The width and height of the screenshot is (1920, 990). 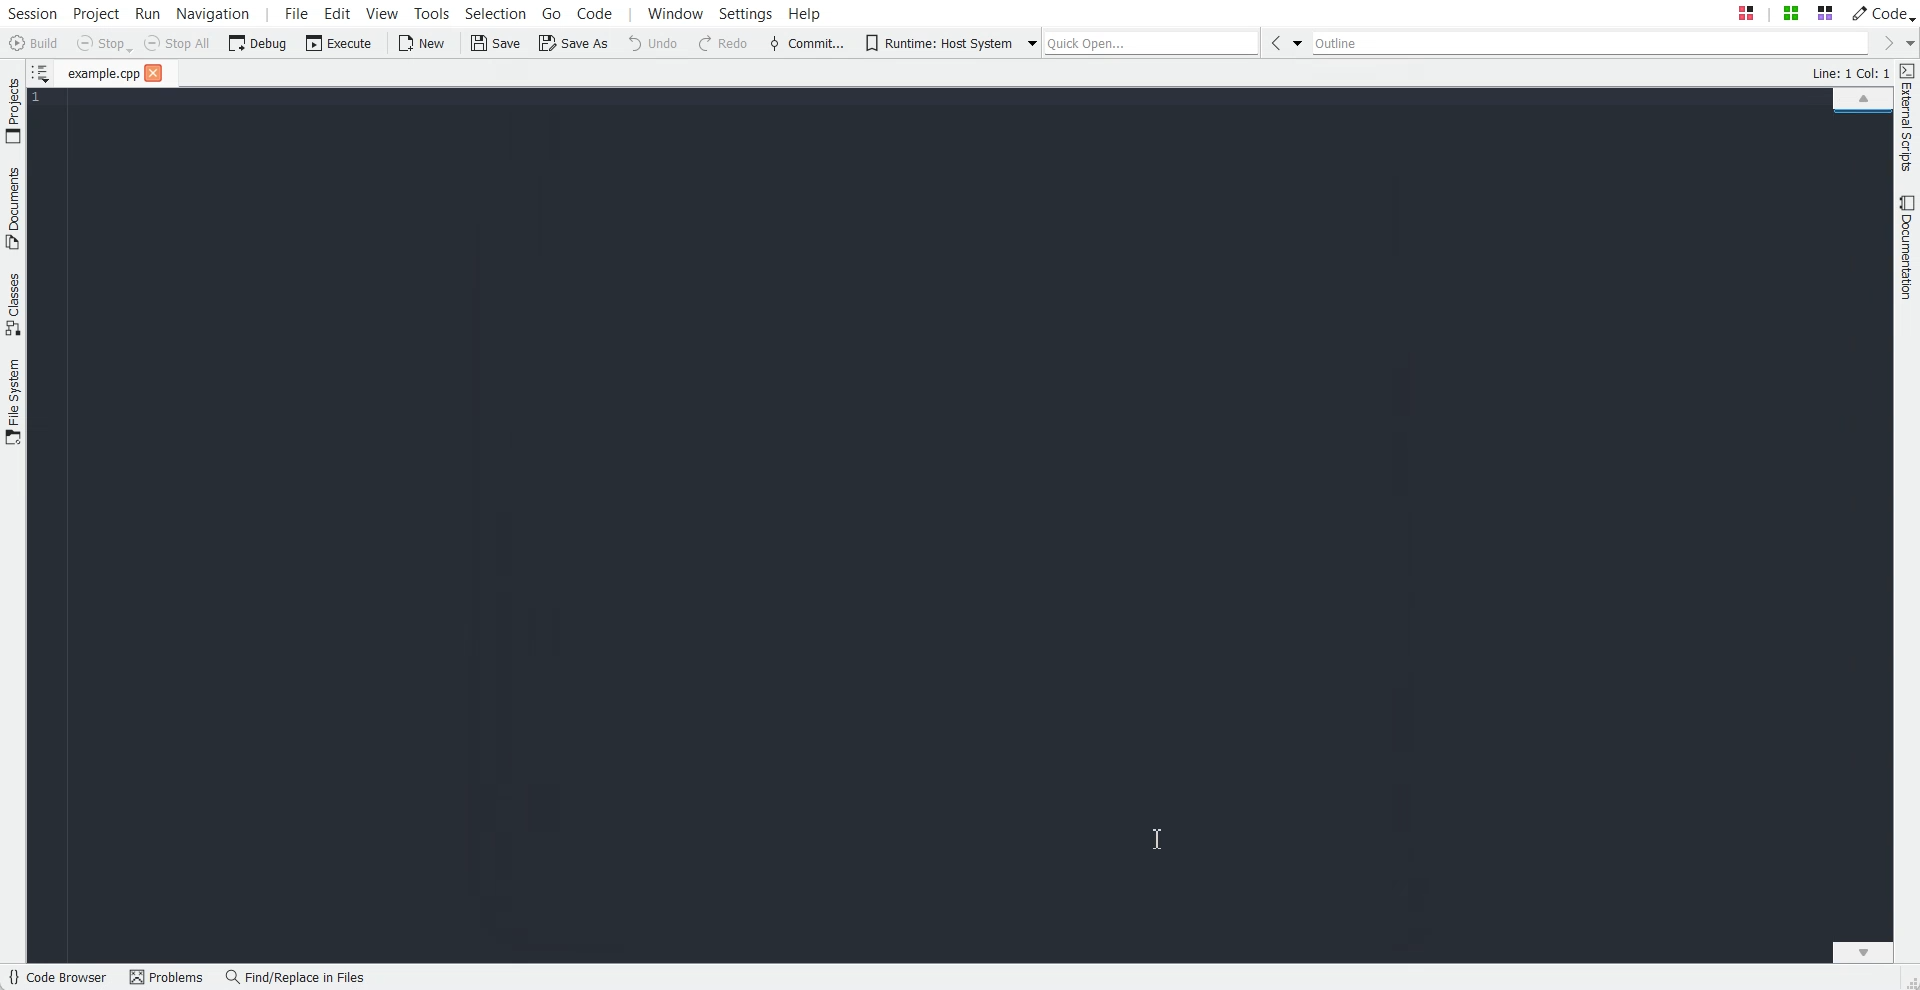 I want to click on File, so click(x=102, y=73).